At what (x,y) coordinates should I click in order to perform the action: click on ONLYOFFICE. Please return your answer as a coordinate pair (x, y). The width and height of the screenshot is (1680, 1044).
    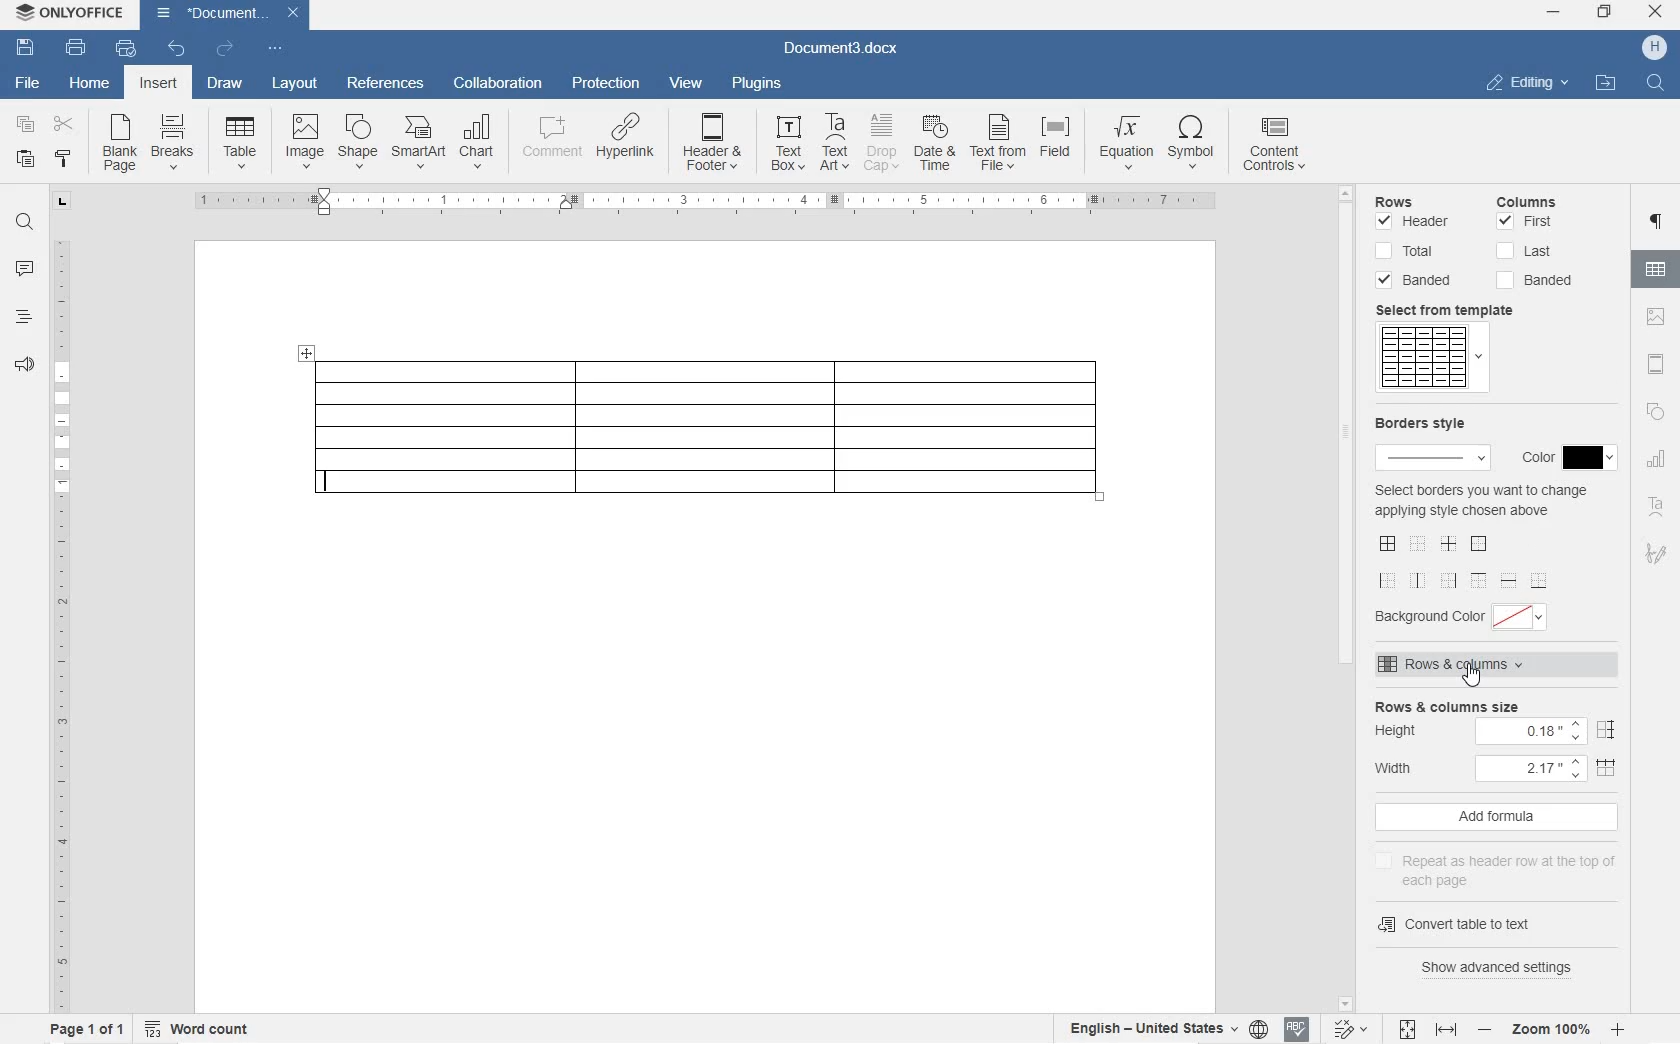
    Looking at the image, I should click on (70, 15).